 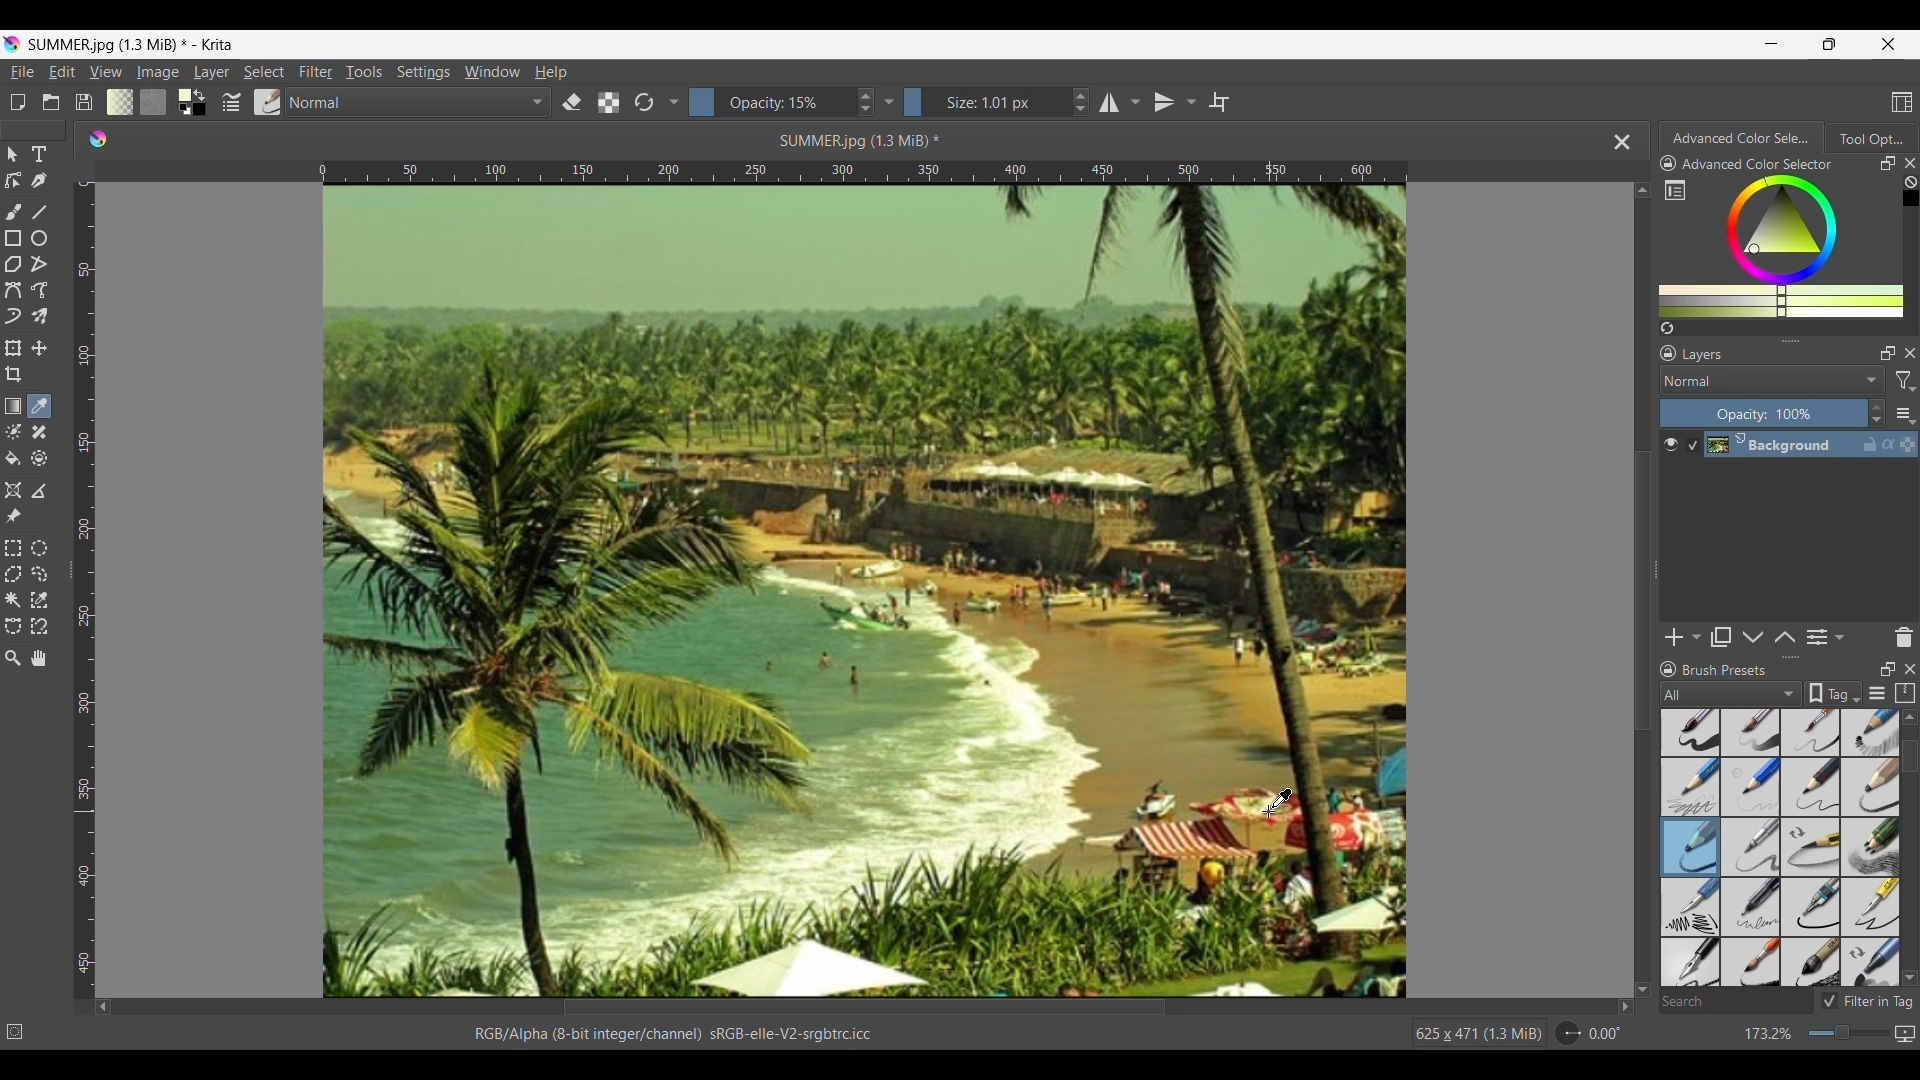 I want to click on Choose brush preset, so click(x=268, y=102).